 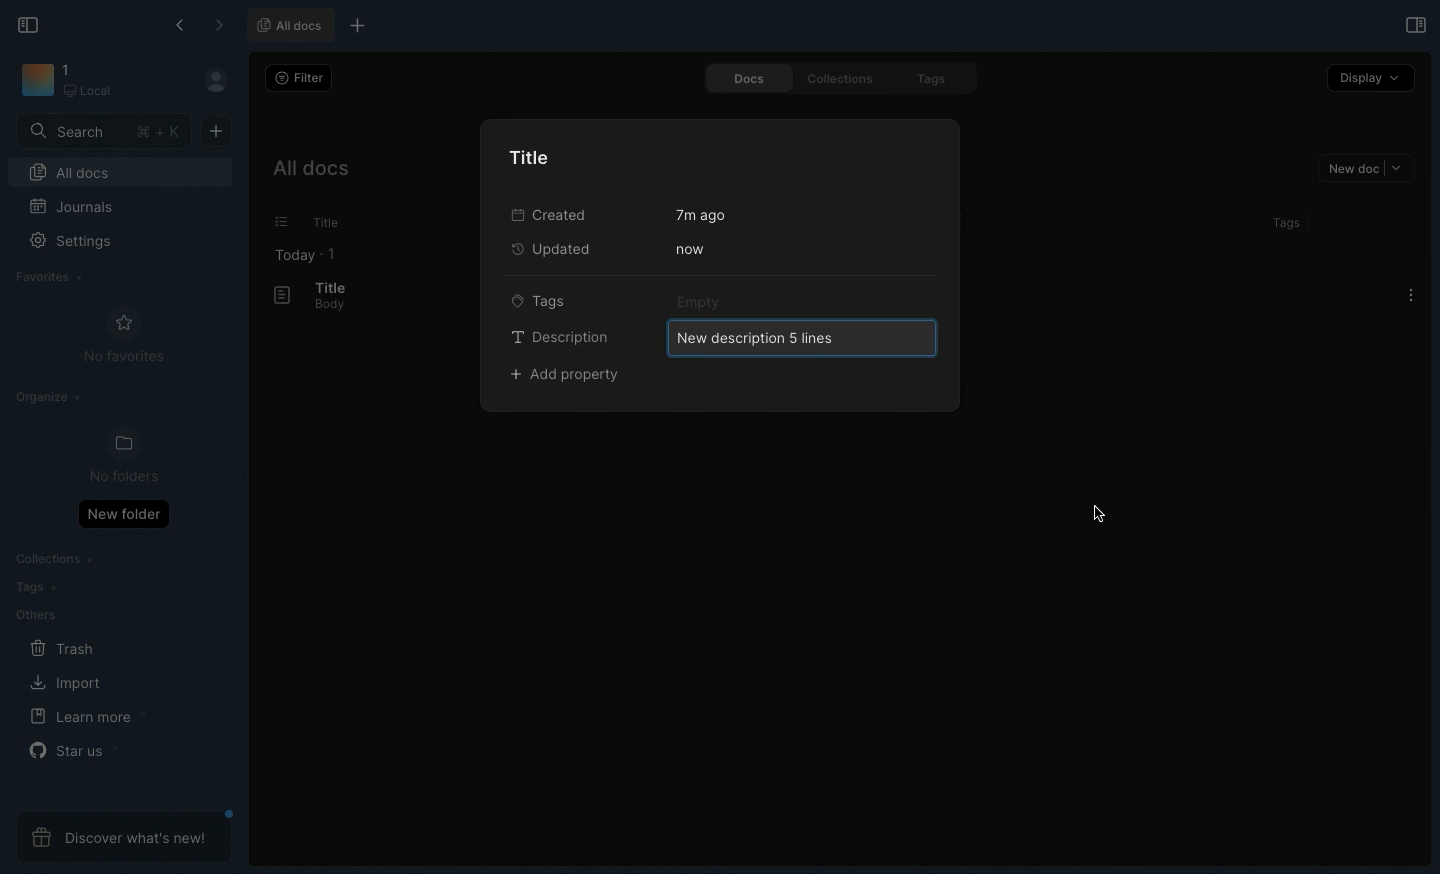 What do you see at coordinates (290, 24) in the screenshot?
I see `All docs` at bounding box center [290, 24].